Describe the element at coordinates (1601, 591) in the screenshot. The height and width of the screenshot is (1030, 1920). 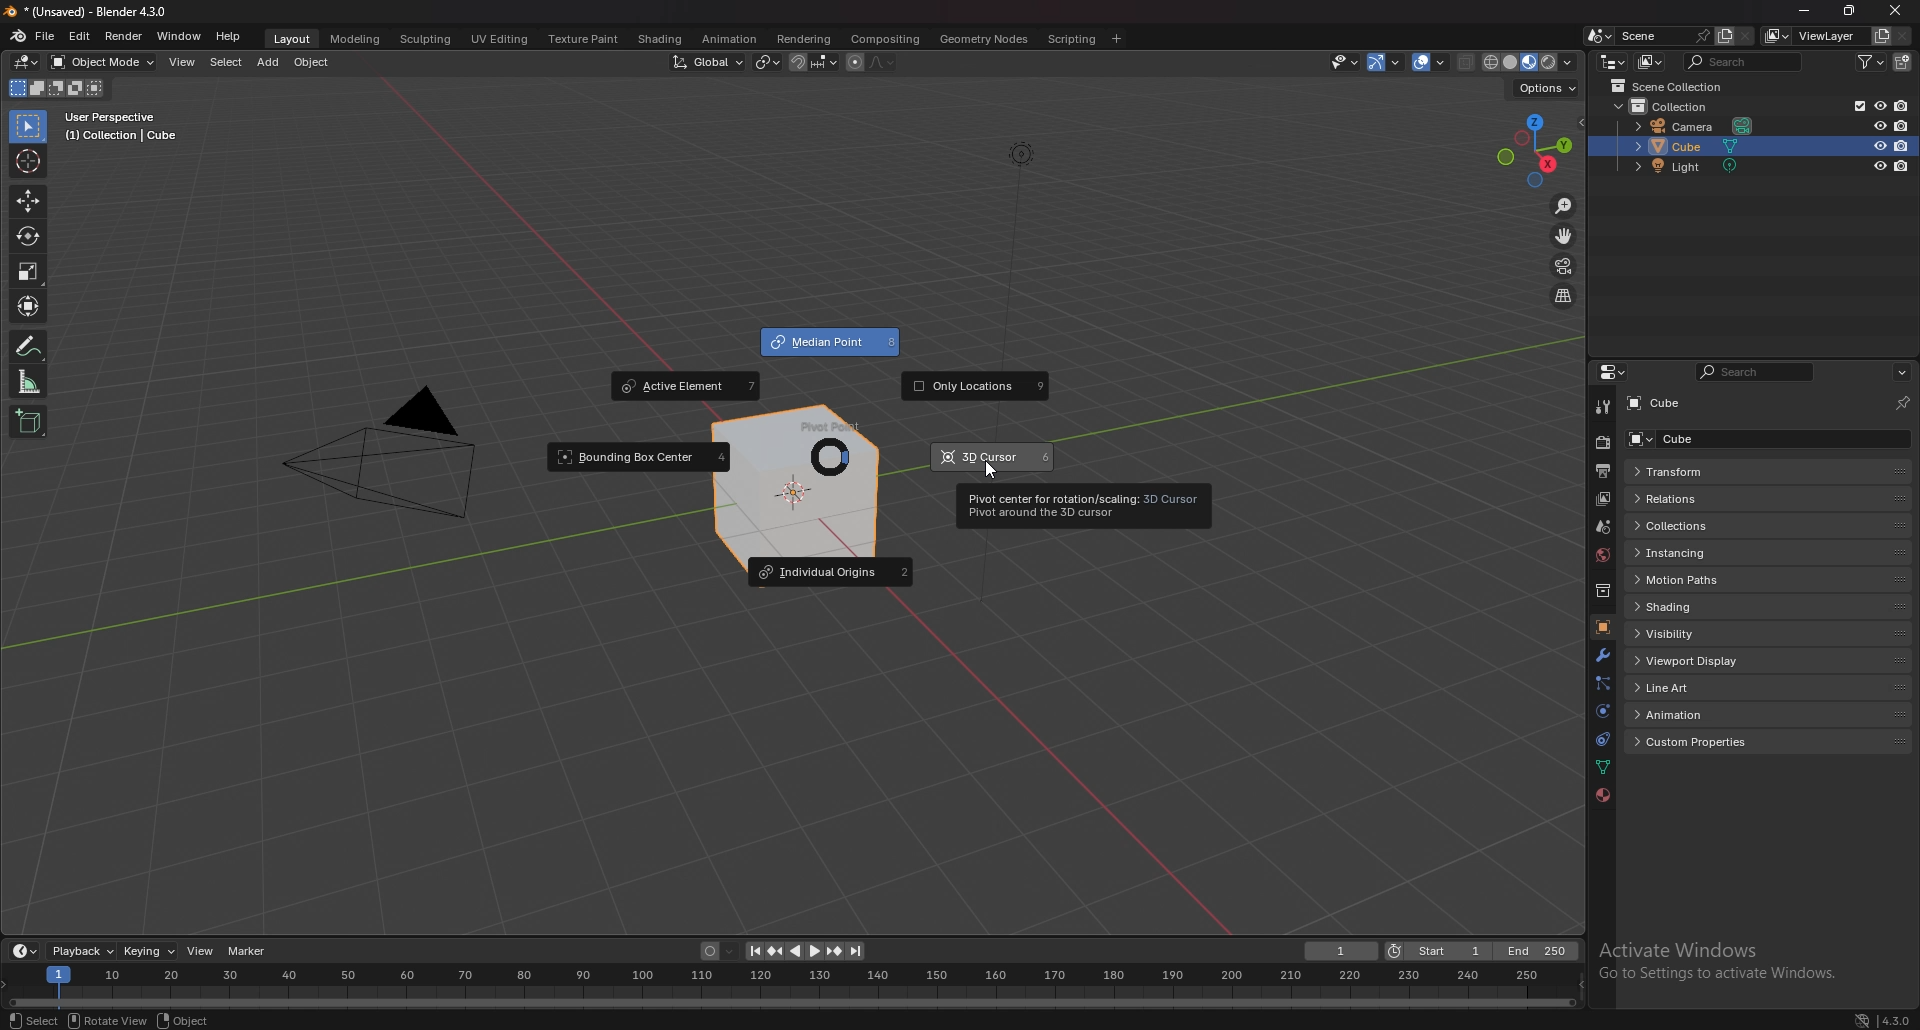
I see `collection` at that location.